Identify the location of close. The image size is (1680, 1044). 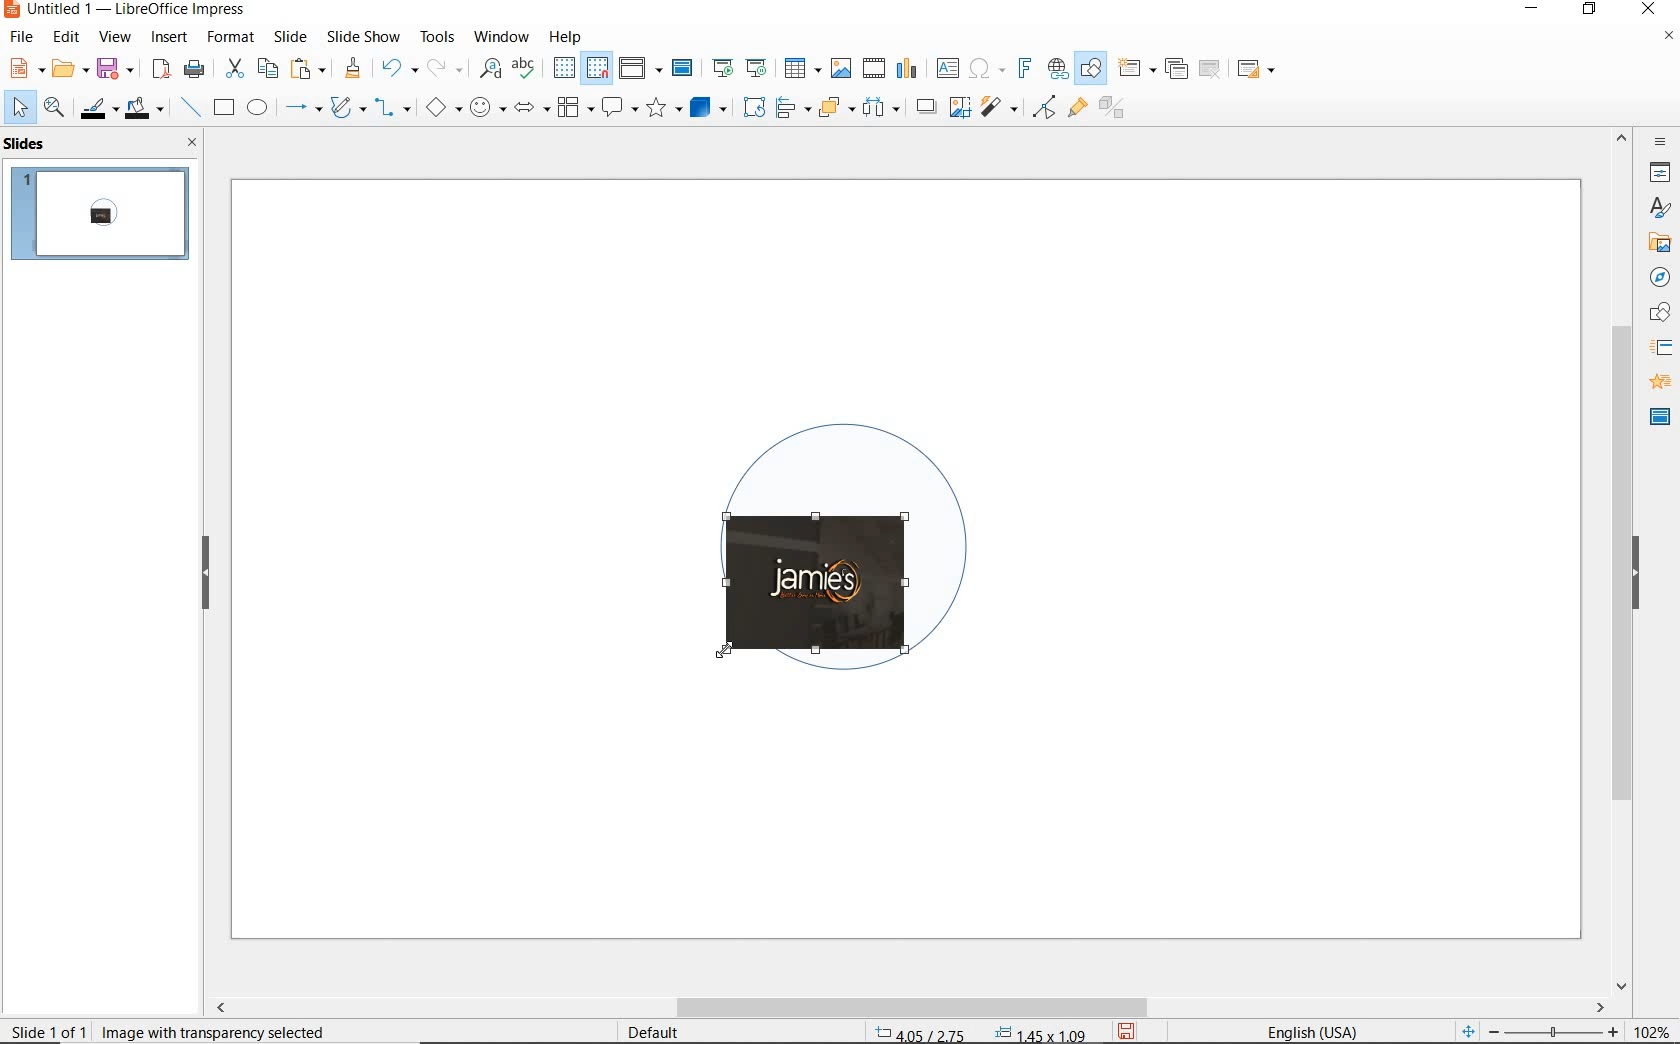
(187, 142).